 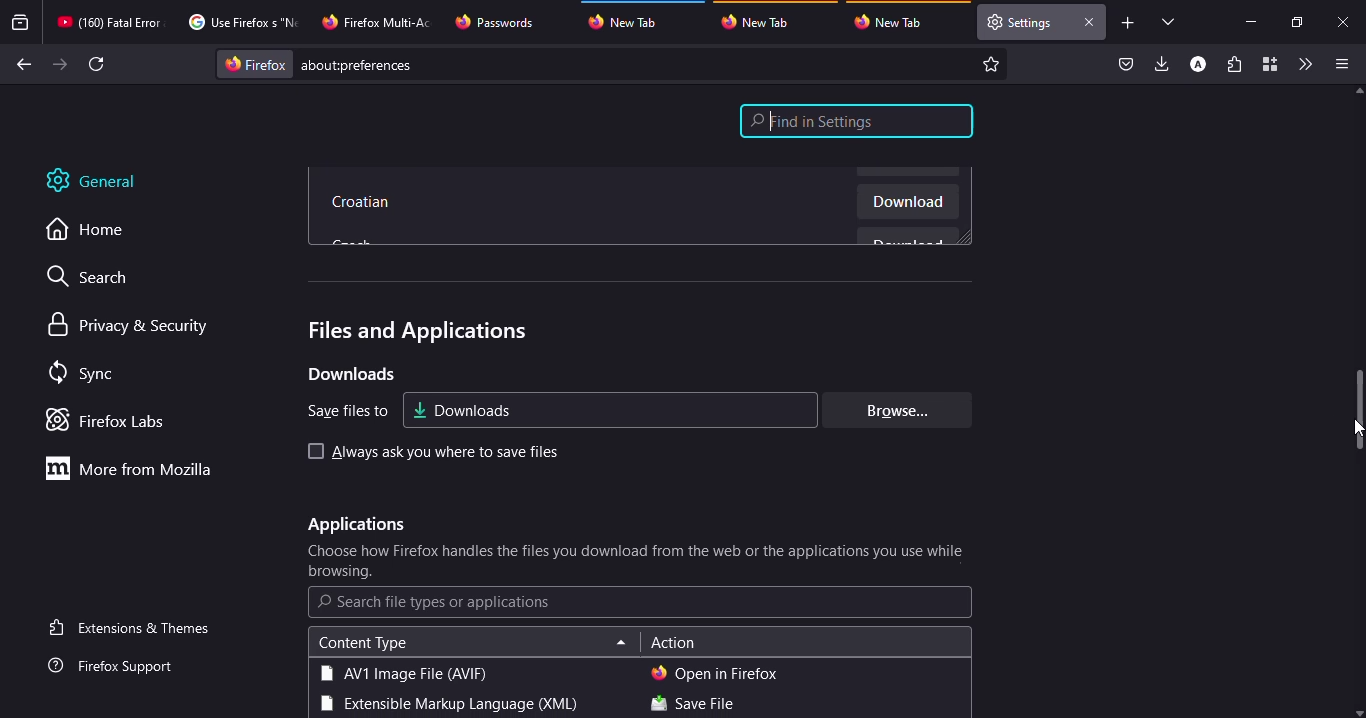 I want to click on container, so click(x=1268, y=65).